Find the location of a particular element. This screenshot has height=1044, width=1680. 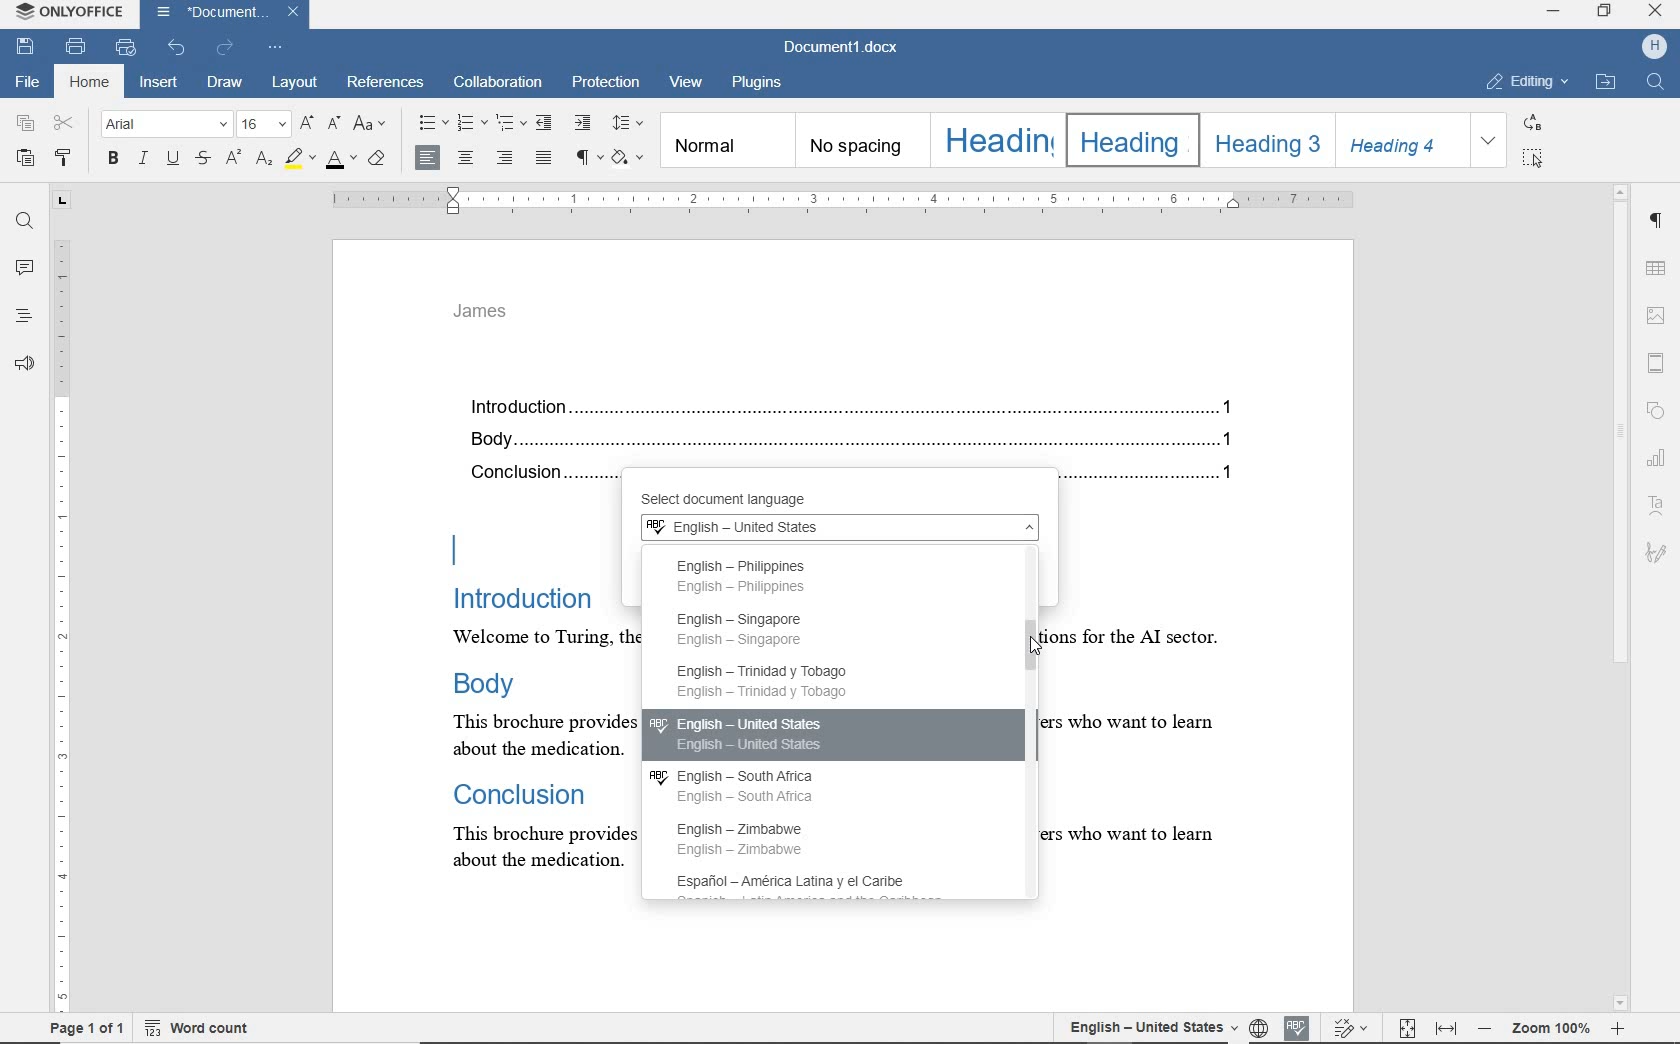

superscript is located at coordinates (232, 157).